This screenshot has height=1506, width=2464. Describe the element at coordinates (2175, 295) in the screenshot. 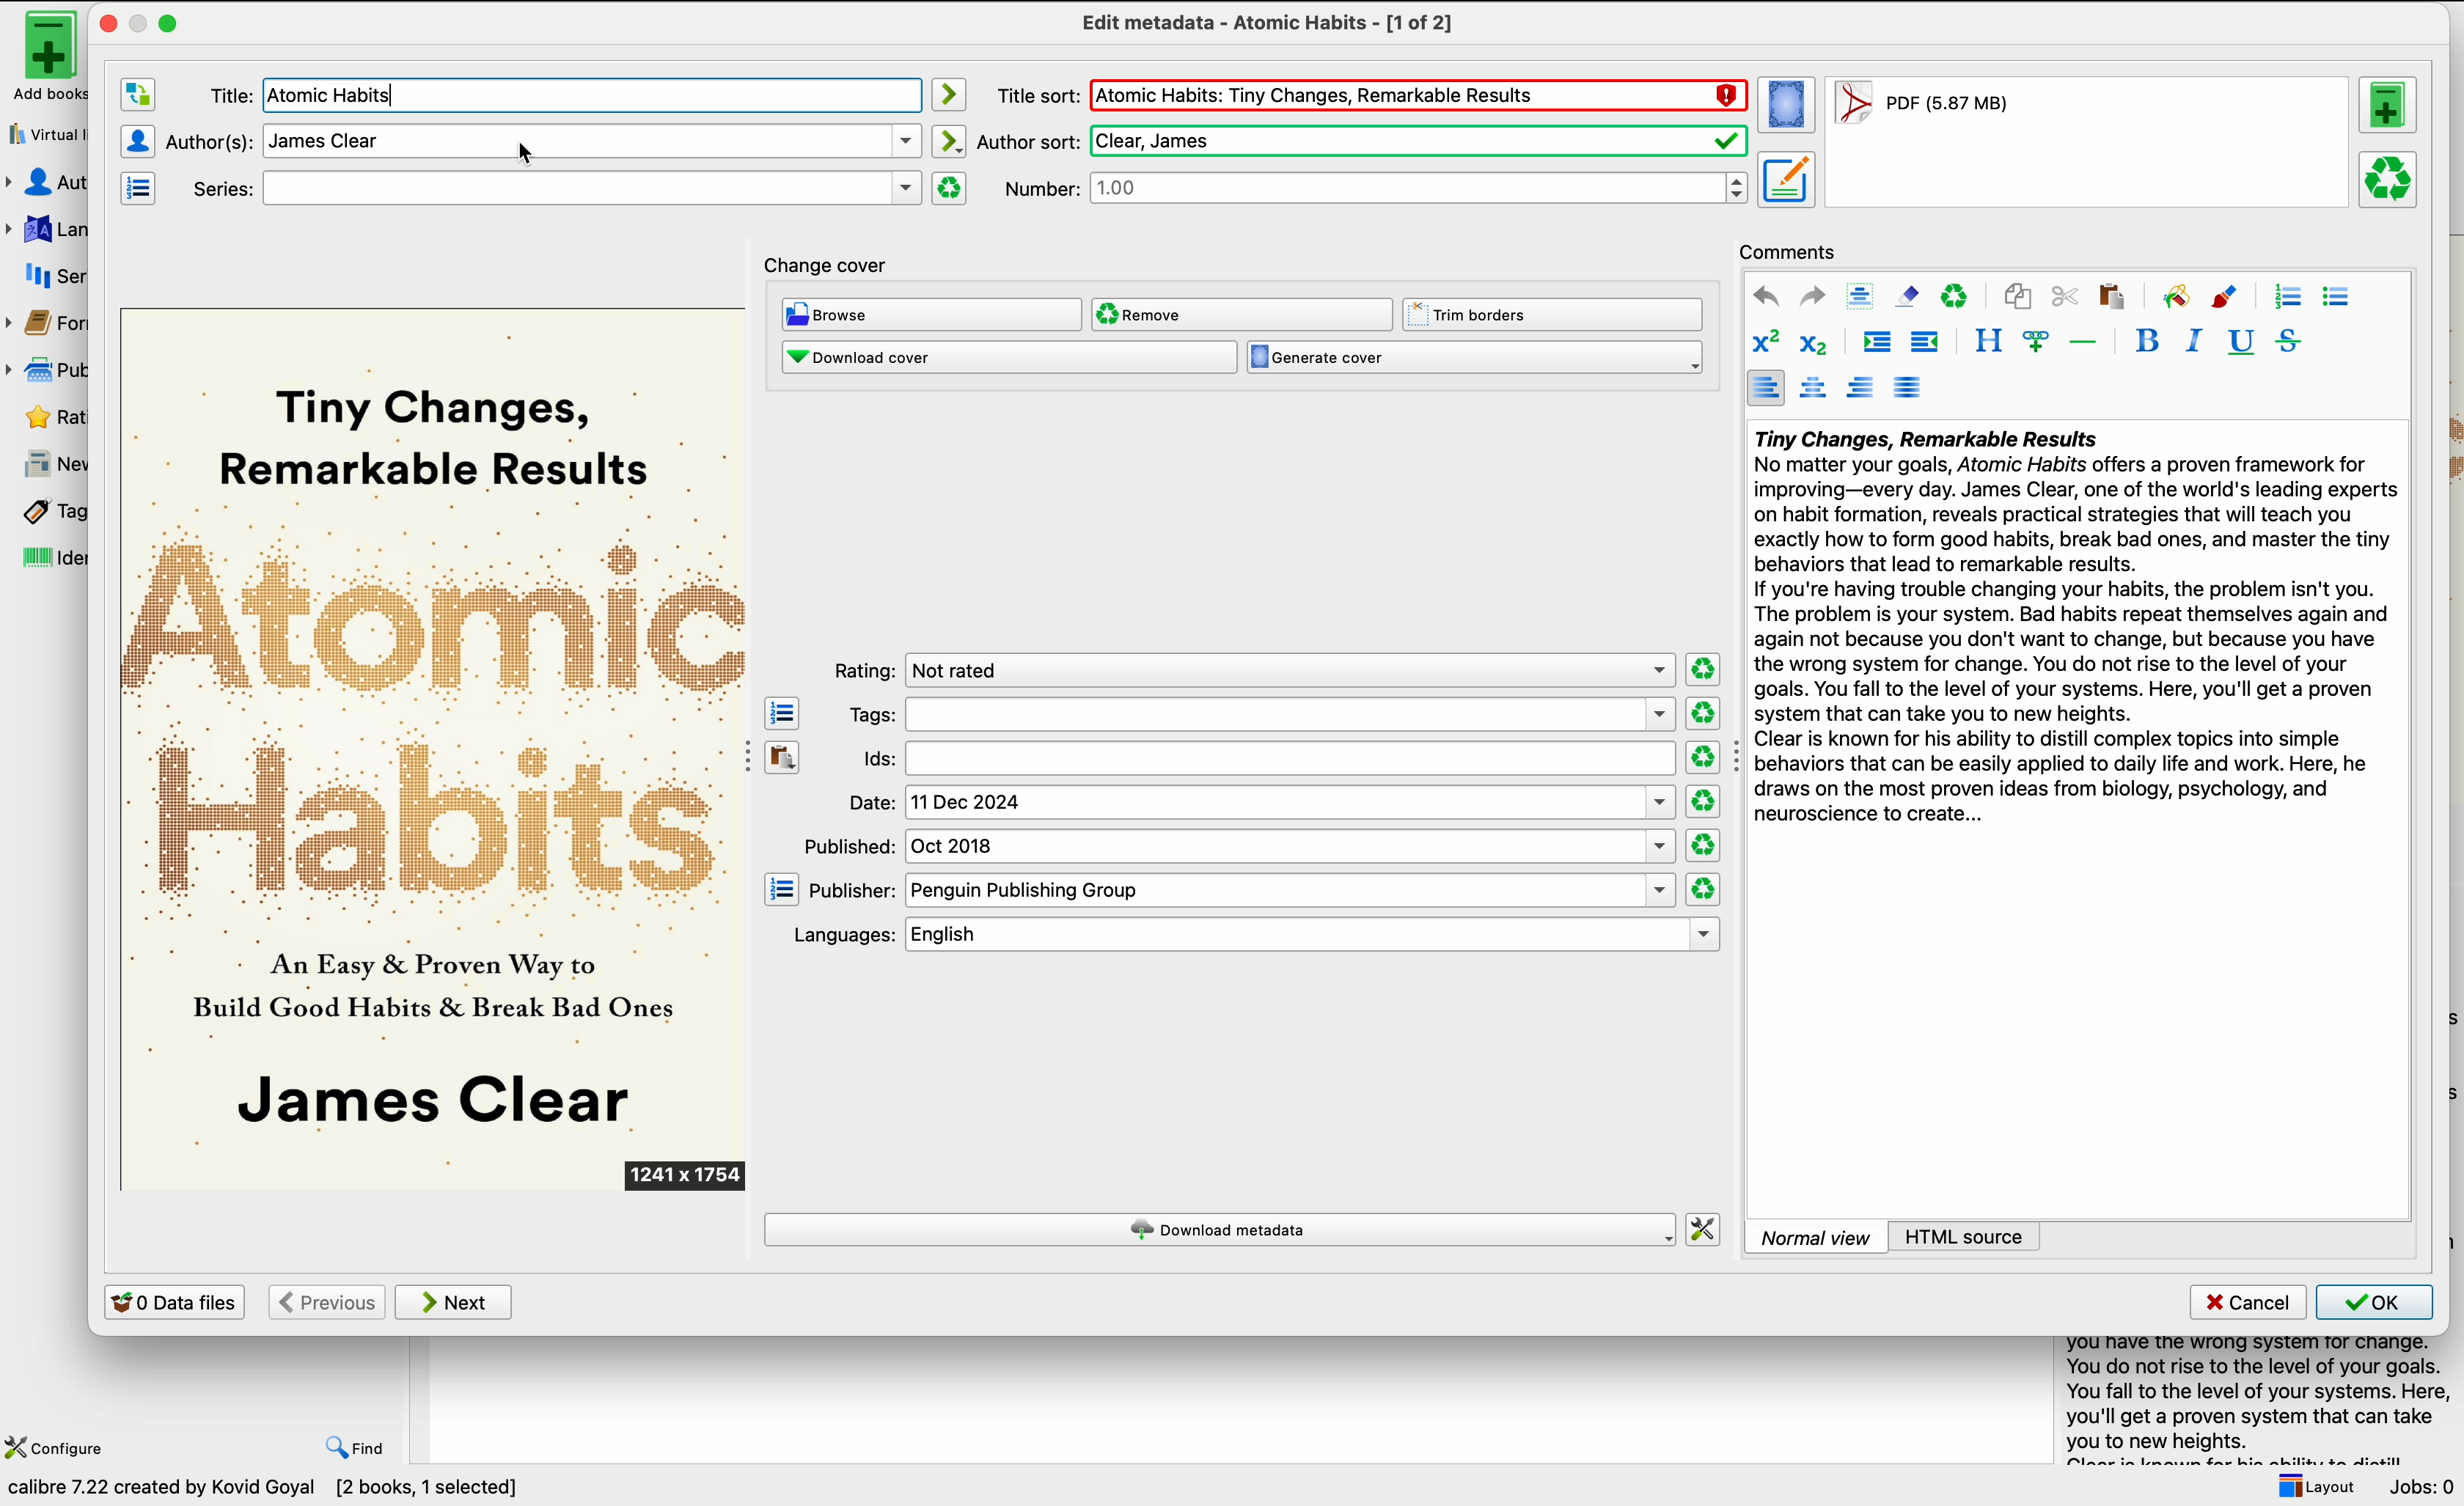

I see `background color` at that location.